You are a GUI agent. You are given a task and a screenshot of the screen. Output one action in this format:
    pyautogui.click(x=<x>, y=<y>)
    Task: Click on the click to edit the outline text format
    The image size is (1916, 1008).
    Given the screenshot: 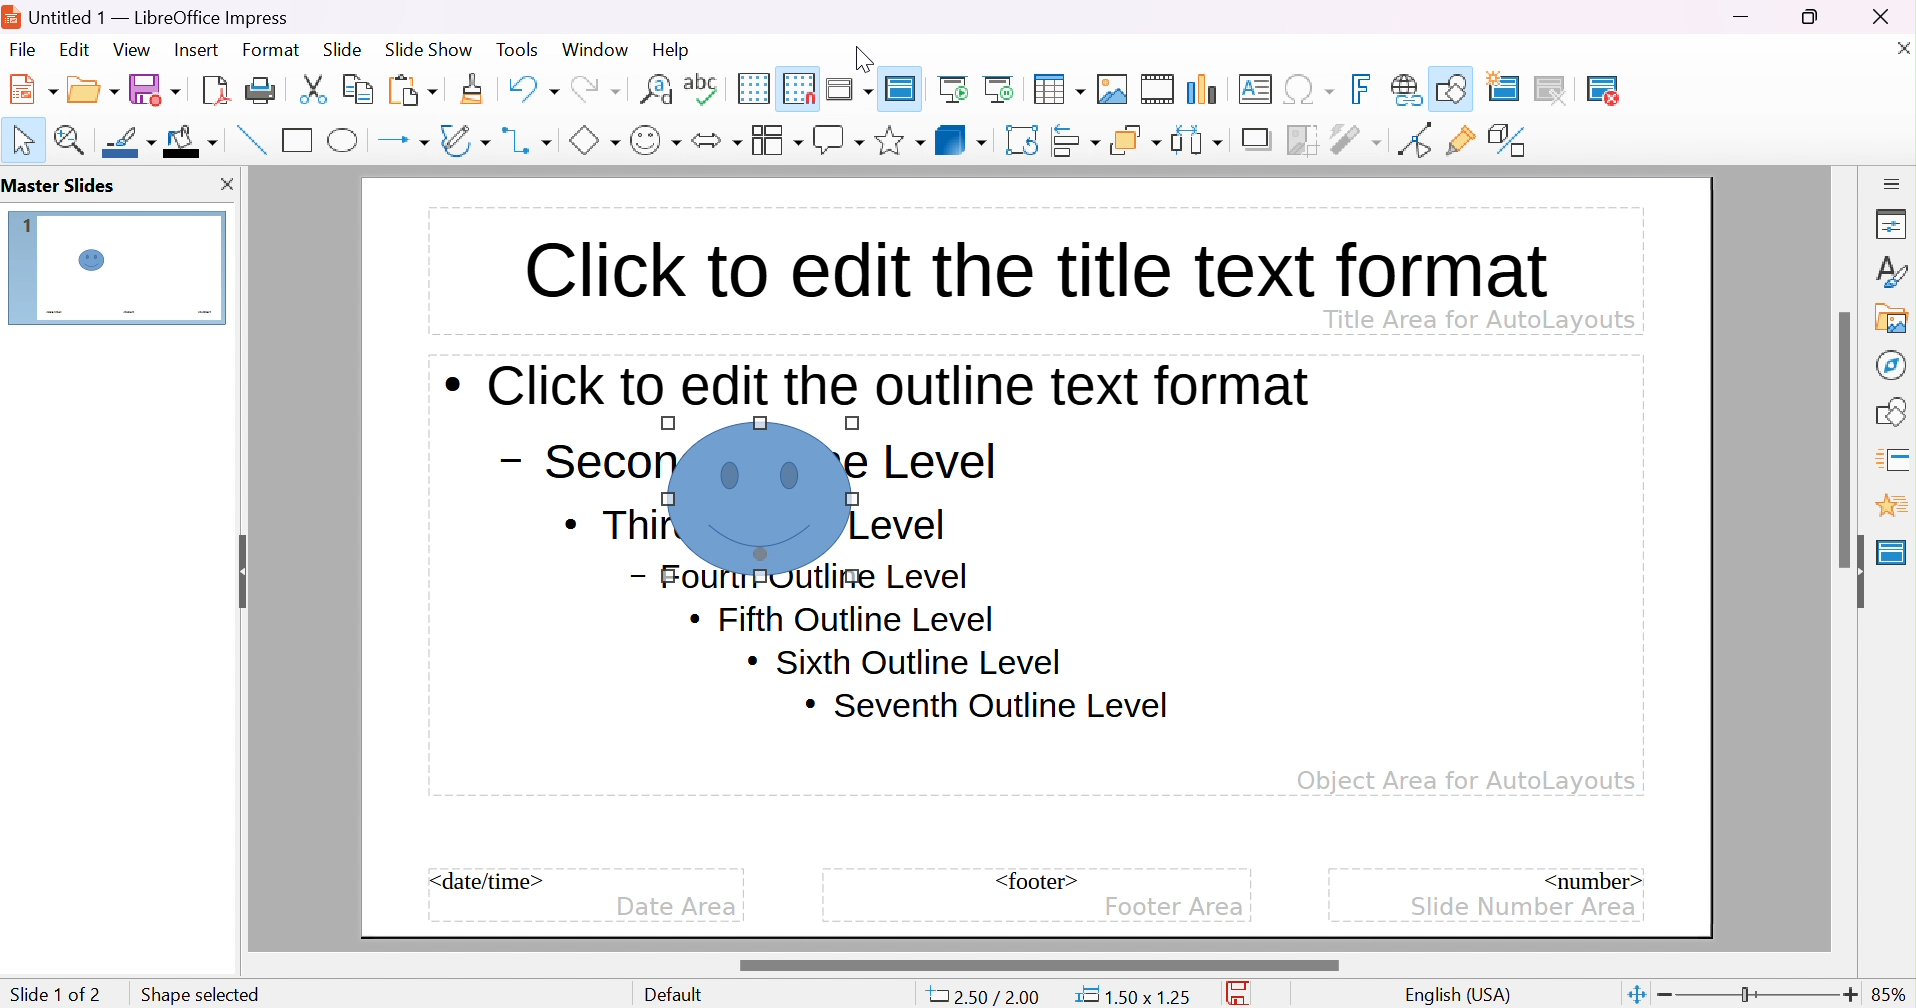 What is the action you would take?
    pyautogui.click(x=879, y=385)
    